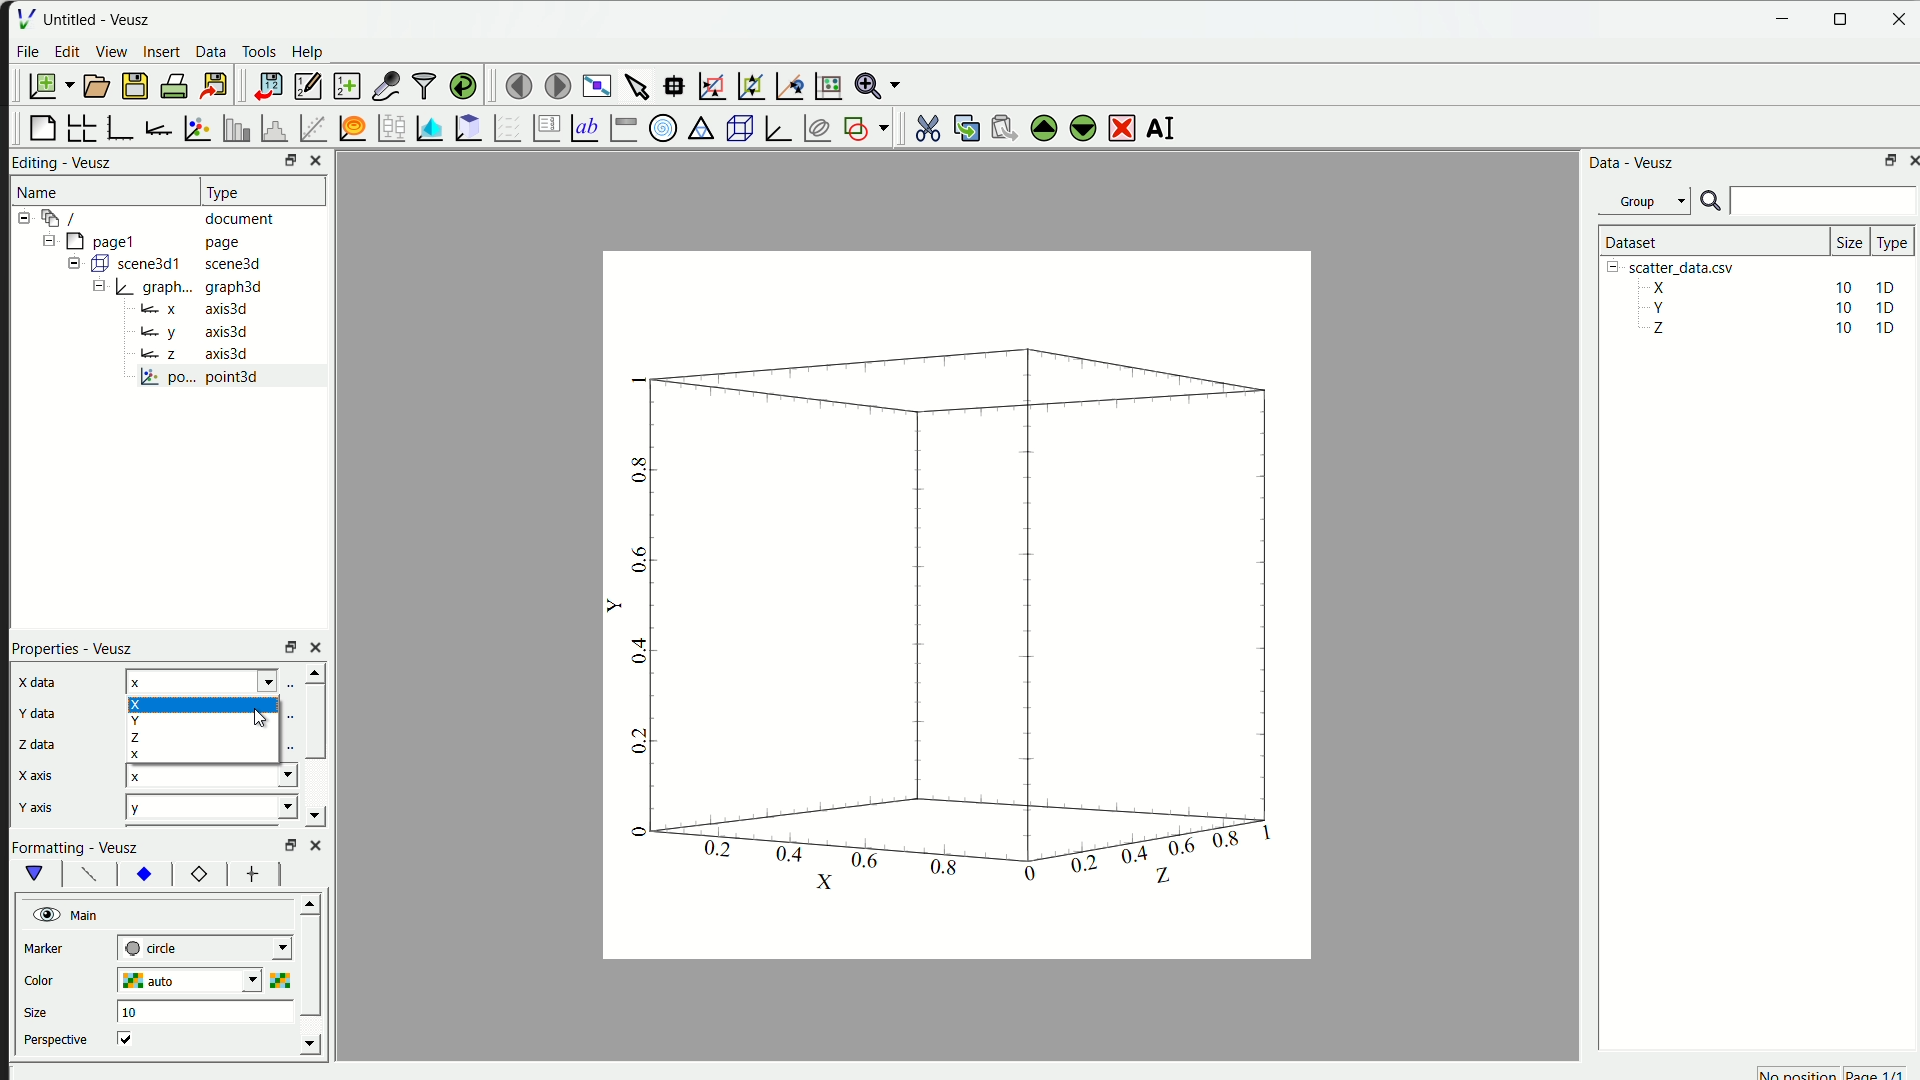 The height and width of the screenshot is (1080, 1920). Describe the element at coordinates (1118, 127) in the screenshot. I see `remove the selected widget` at that location.